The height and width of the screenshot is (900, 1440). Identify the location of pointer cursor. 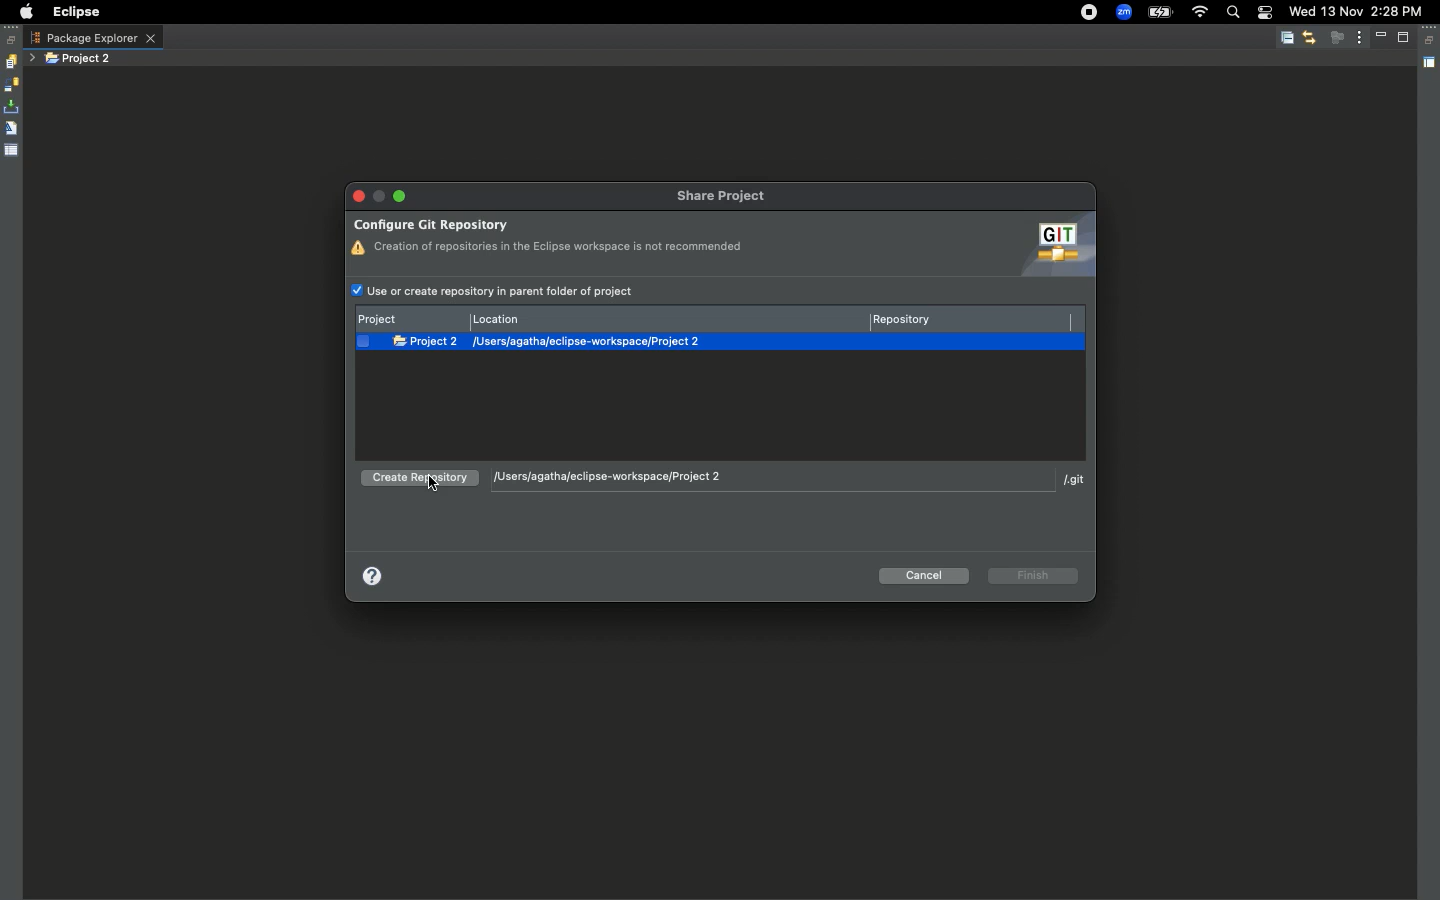
(434, 485).